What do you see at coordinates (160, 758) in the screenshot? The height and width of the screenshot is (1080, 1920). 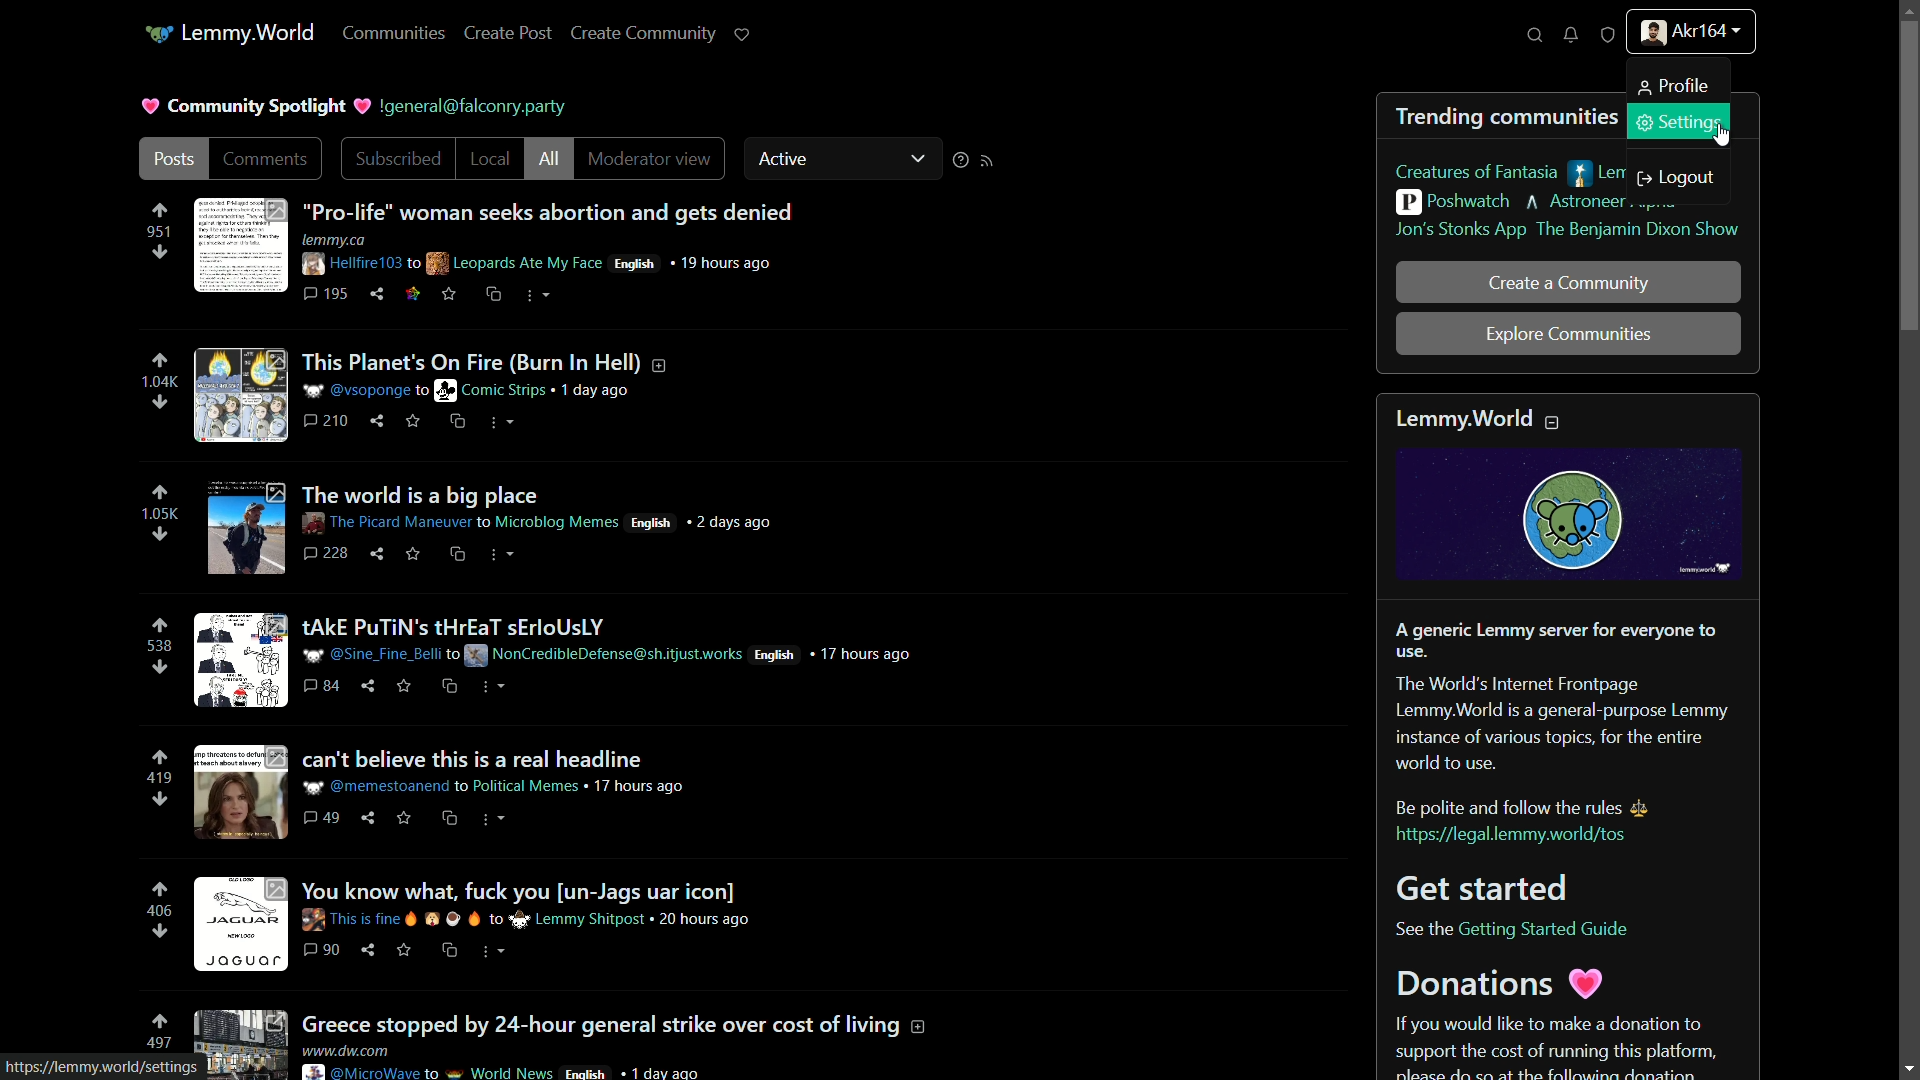 I see `upvote` at bounding box center [160, 758].